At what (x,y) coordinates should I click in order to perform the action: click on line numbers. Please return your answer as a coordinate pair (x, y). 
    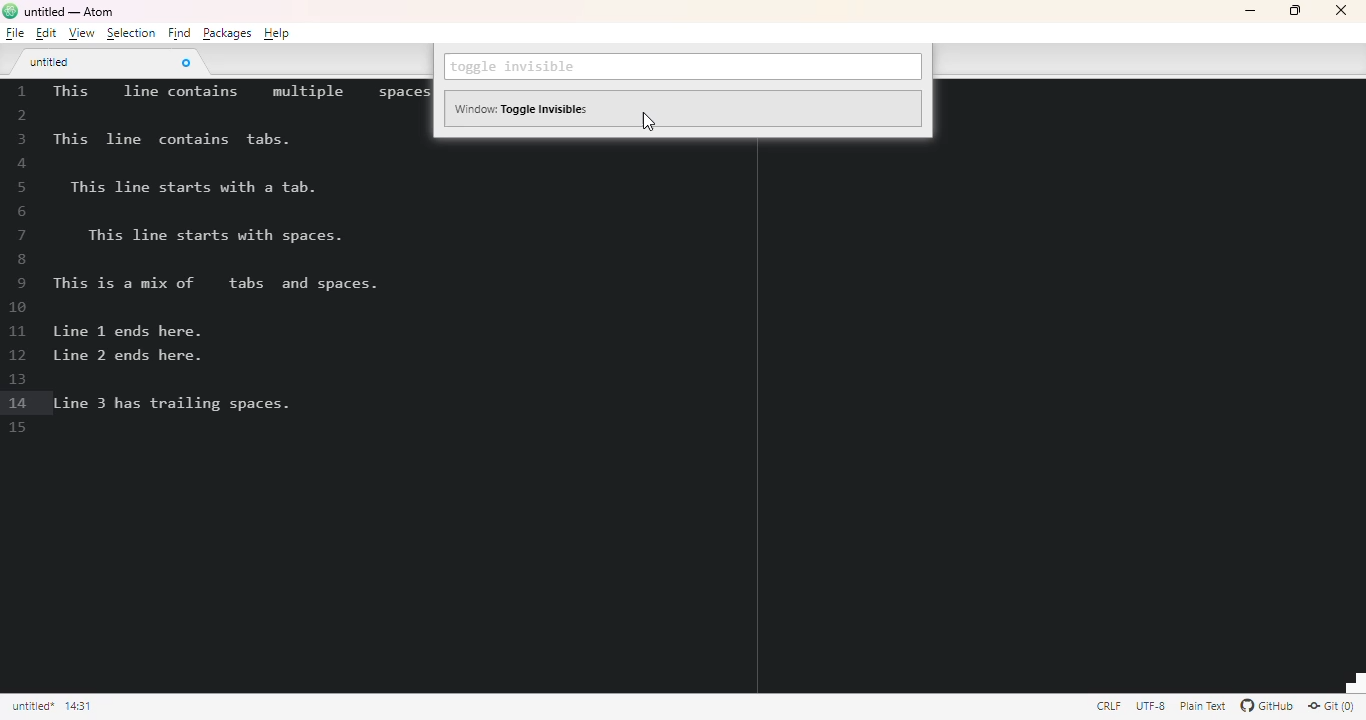
    Looking at the image, I should click on (20, 260).